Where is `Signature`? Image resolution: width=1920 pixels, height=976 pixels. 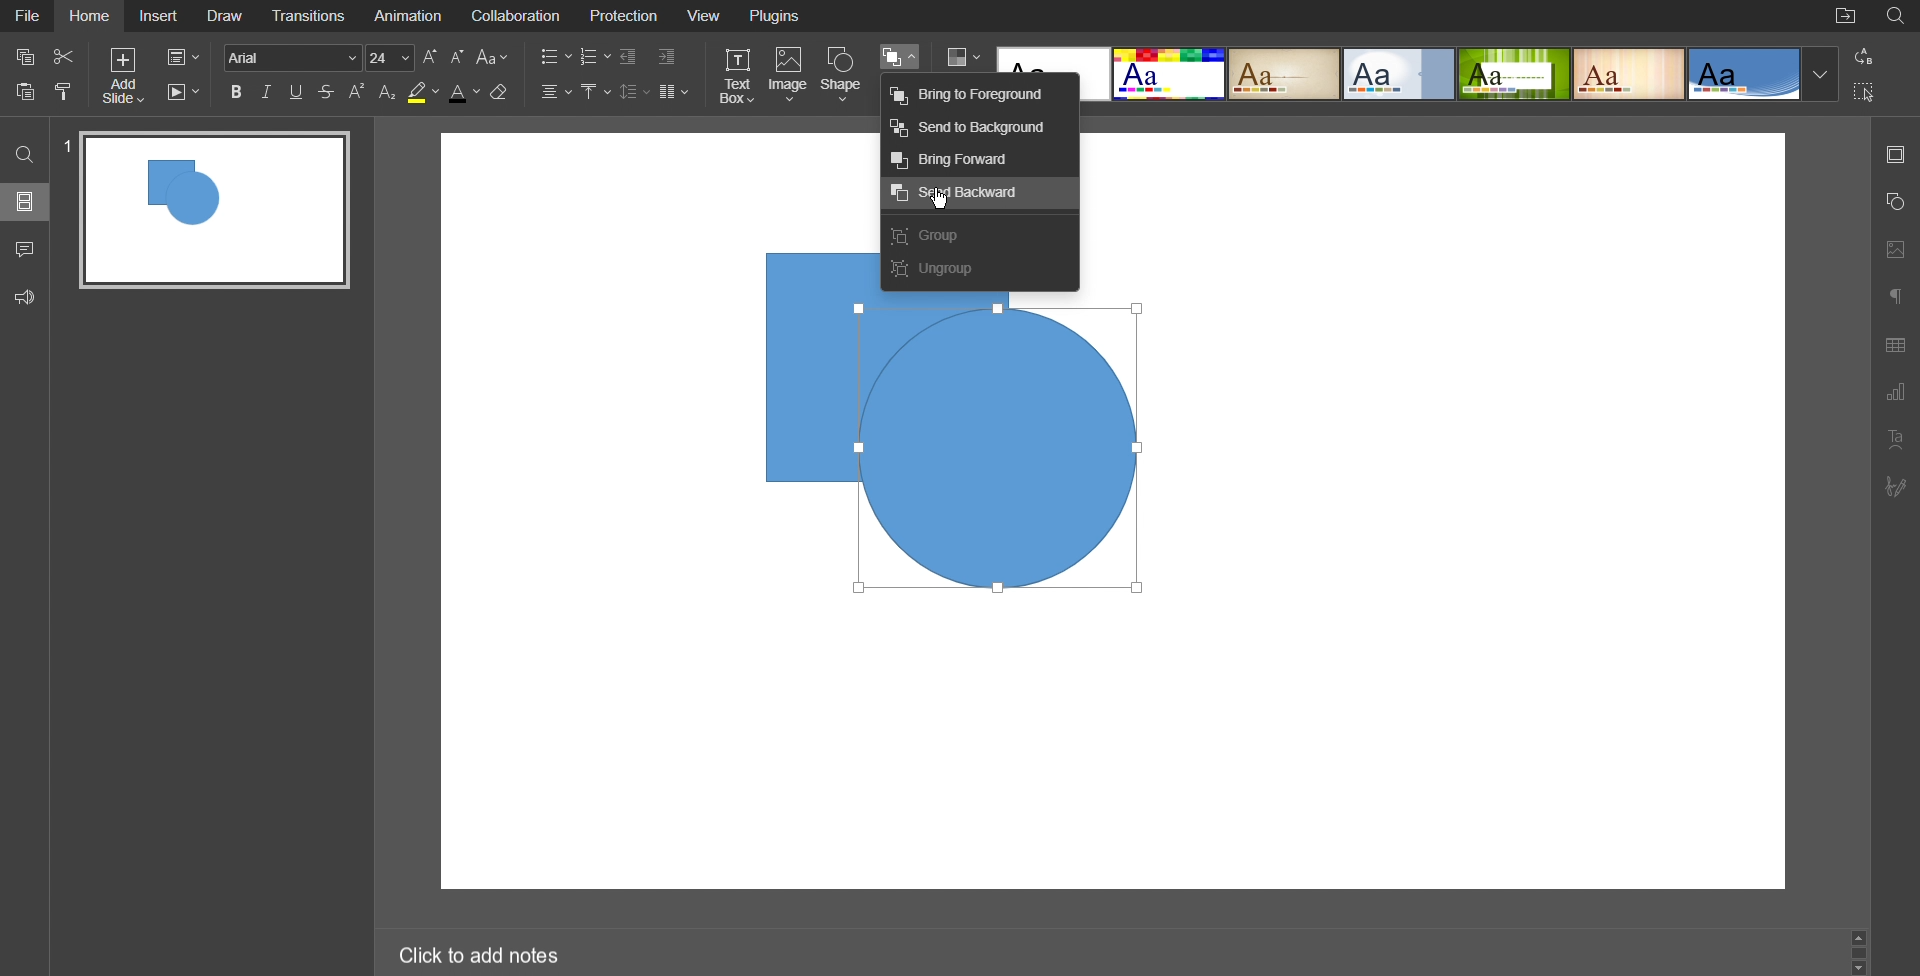 Signature is located at coordinates (1894, 486).